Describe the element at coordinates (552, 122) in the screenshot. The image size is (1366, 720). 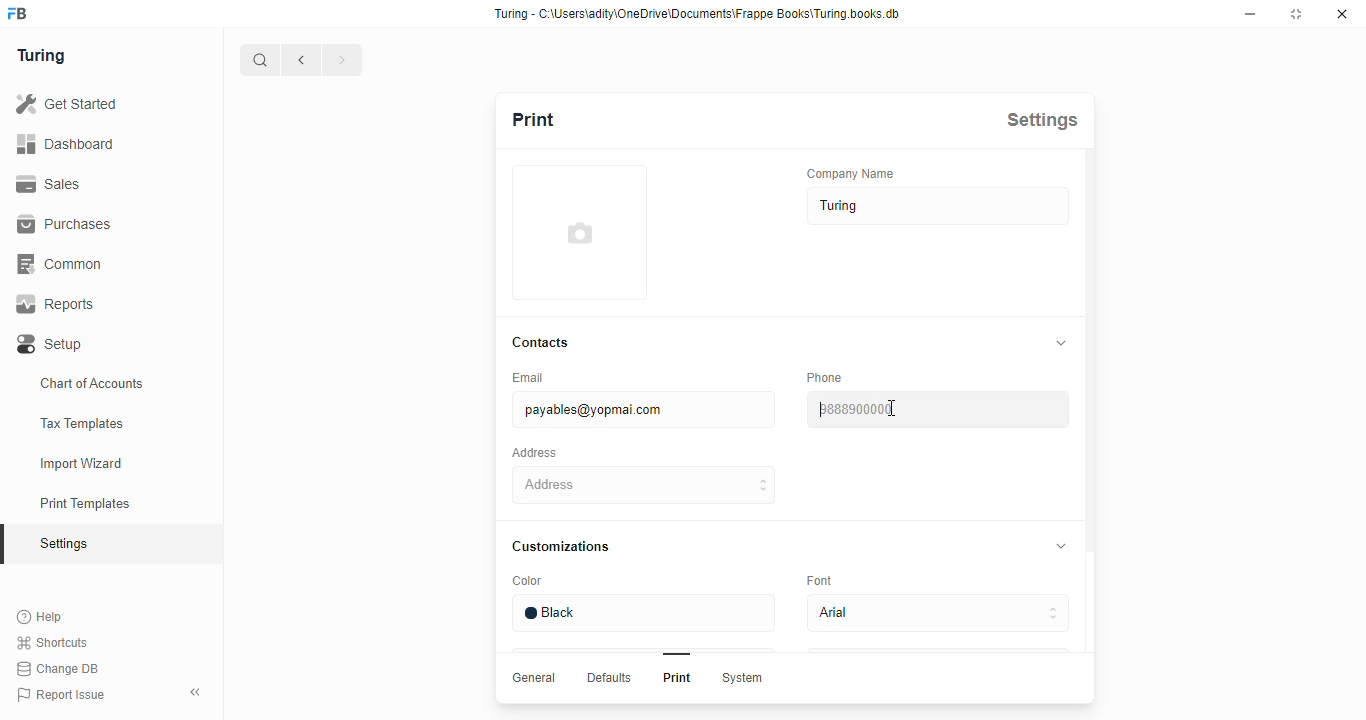
I see `Print` at that location.